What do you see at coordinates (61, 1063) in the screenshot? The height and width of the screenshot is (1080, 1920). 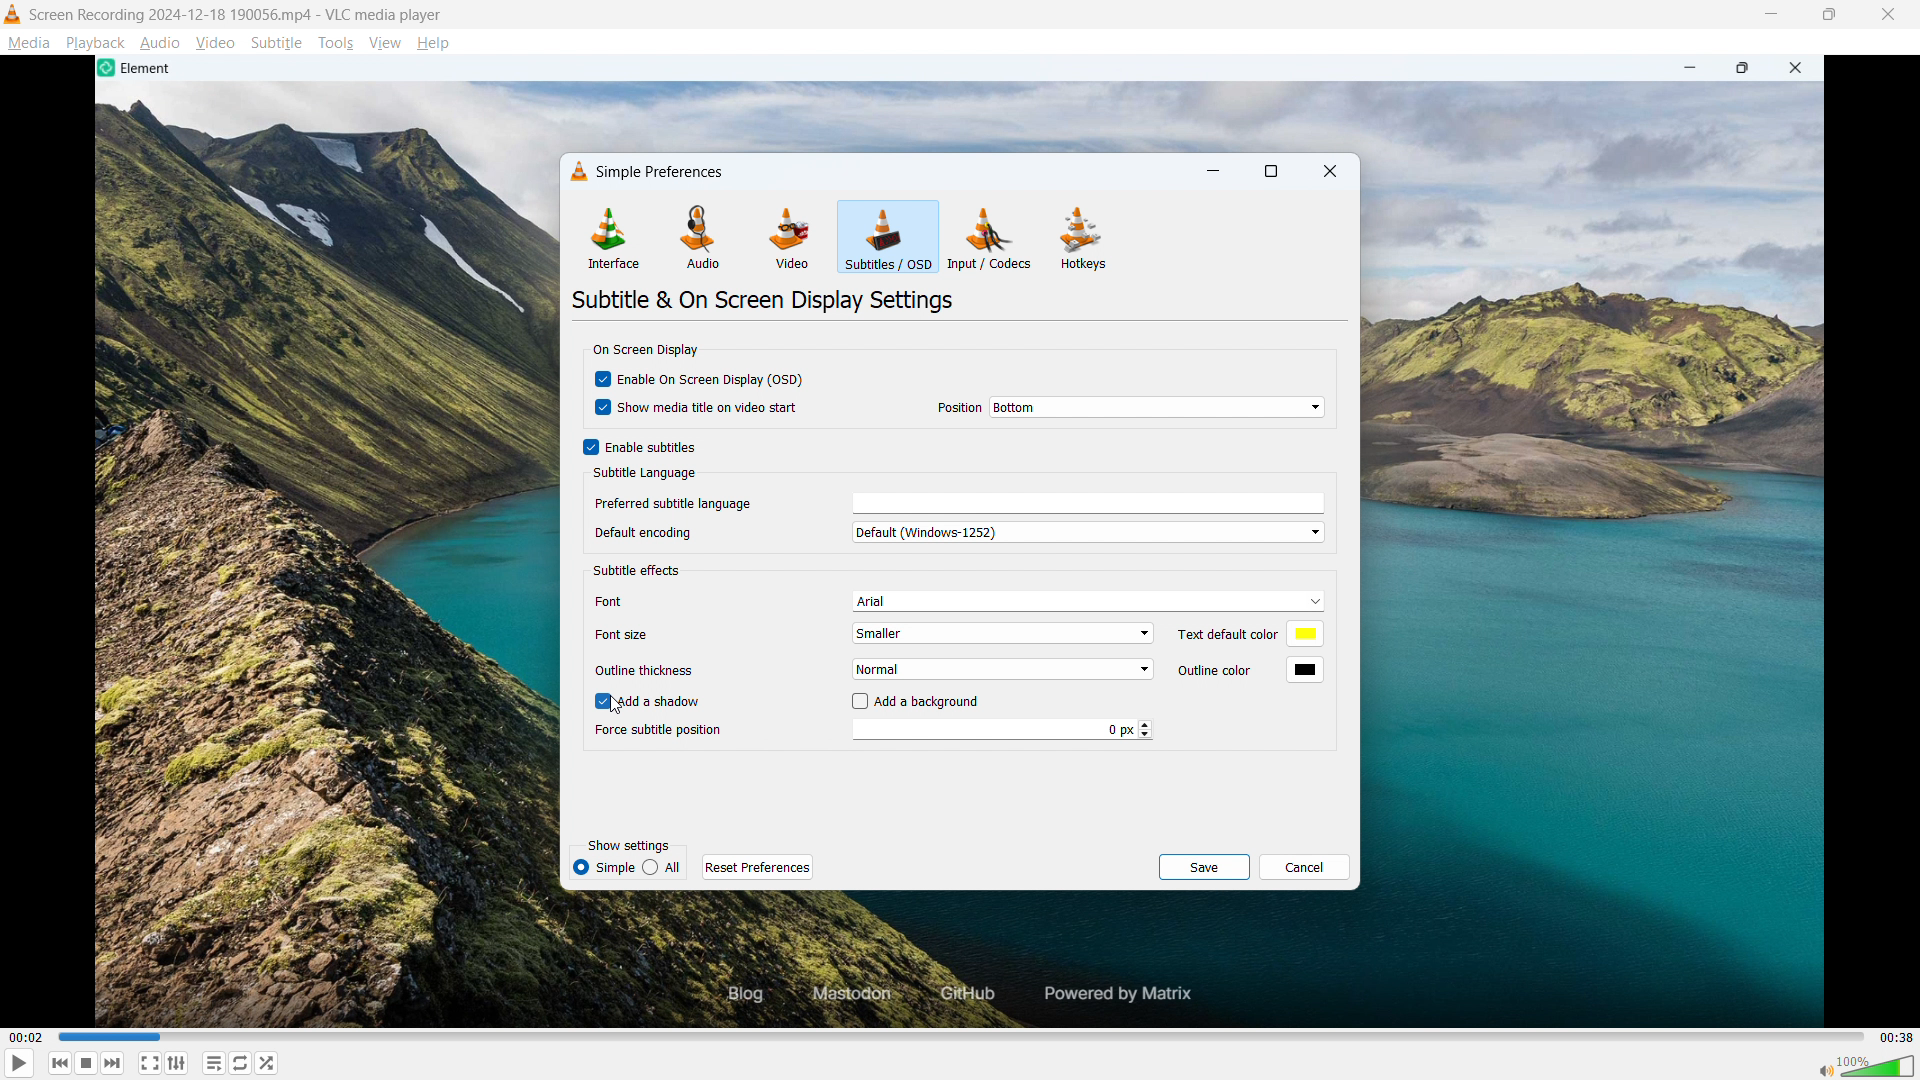 I see `Backward or previous media ` at bounding box center [61, 1063].